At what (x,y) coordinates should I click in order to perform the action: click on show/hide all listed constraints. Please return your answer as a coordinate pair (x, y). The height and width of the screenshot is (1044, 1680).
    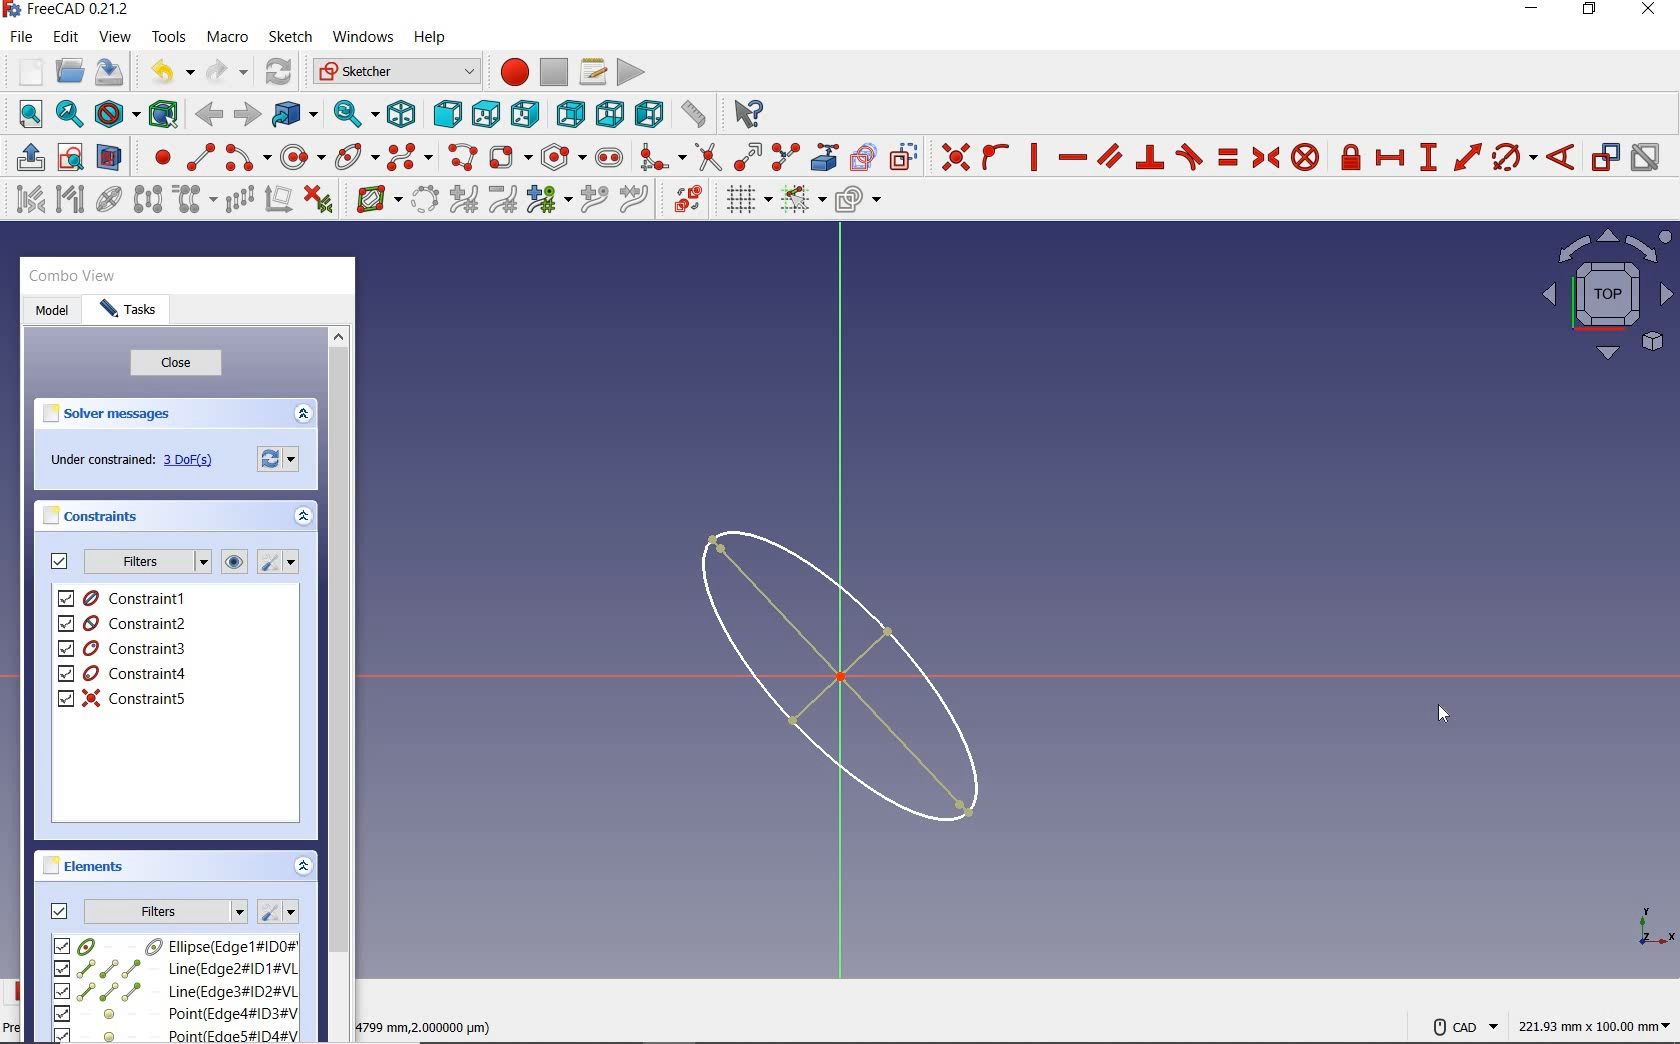
    Looking at the image, I should click on (231, 563).